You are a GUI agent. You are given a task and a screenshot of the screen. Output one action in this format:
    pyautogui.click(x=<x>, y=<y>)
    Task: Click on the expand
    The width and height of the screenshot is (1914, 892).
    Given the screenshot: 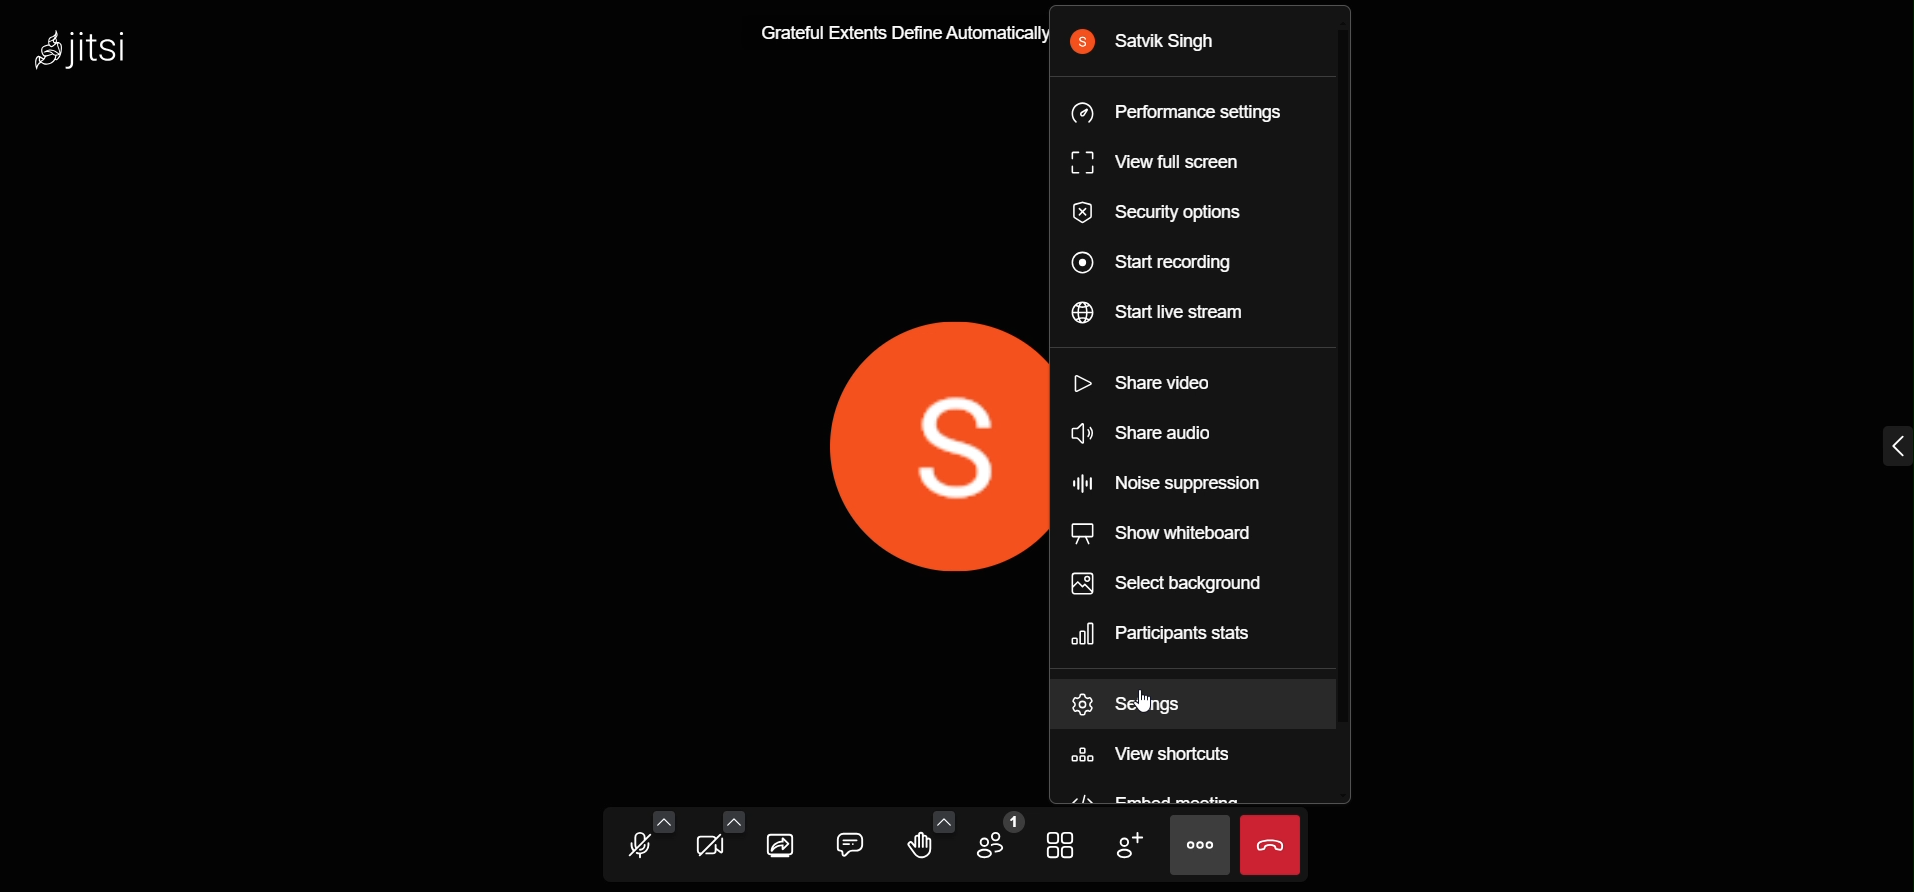 What is the action you would take?
    pyautogui.click(x=1888, y=443)
    